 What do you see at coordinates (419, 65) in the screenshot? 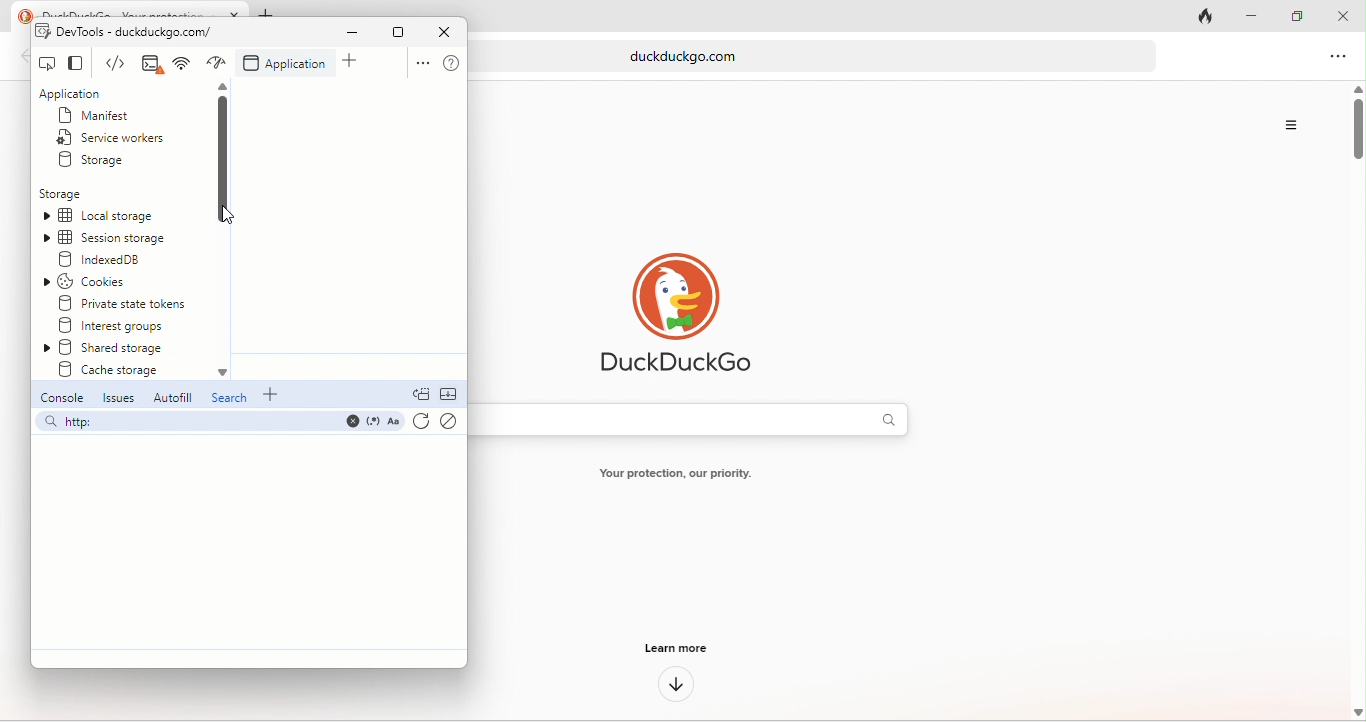
I see `option` at bounding box center [419, 65].